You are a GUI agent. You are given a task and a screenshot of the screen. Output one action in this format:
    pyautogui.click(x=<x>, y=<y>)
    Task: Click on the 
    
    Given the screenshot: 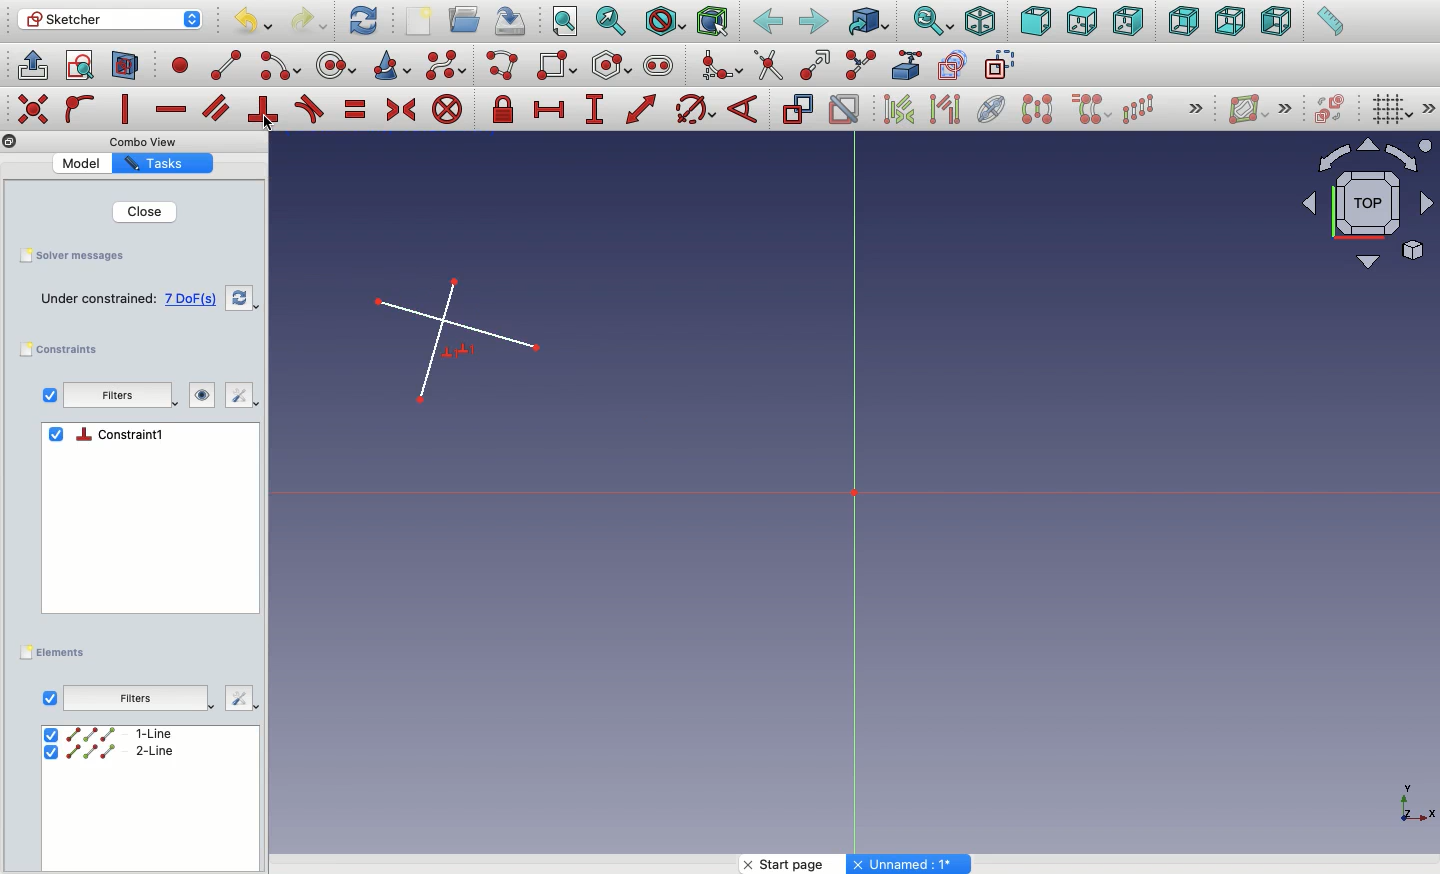 What is the action you would take?
    pyautogui.click(x=145, y=142)
    